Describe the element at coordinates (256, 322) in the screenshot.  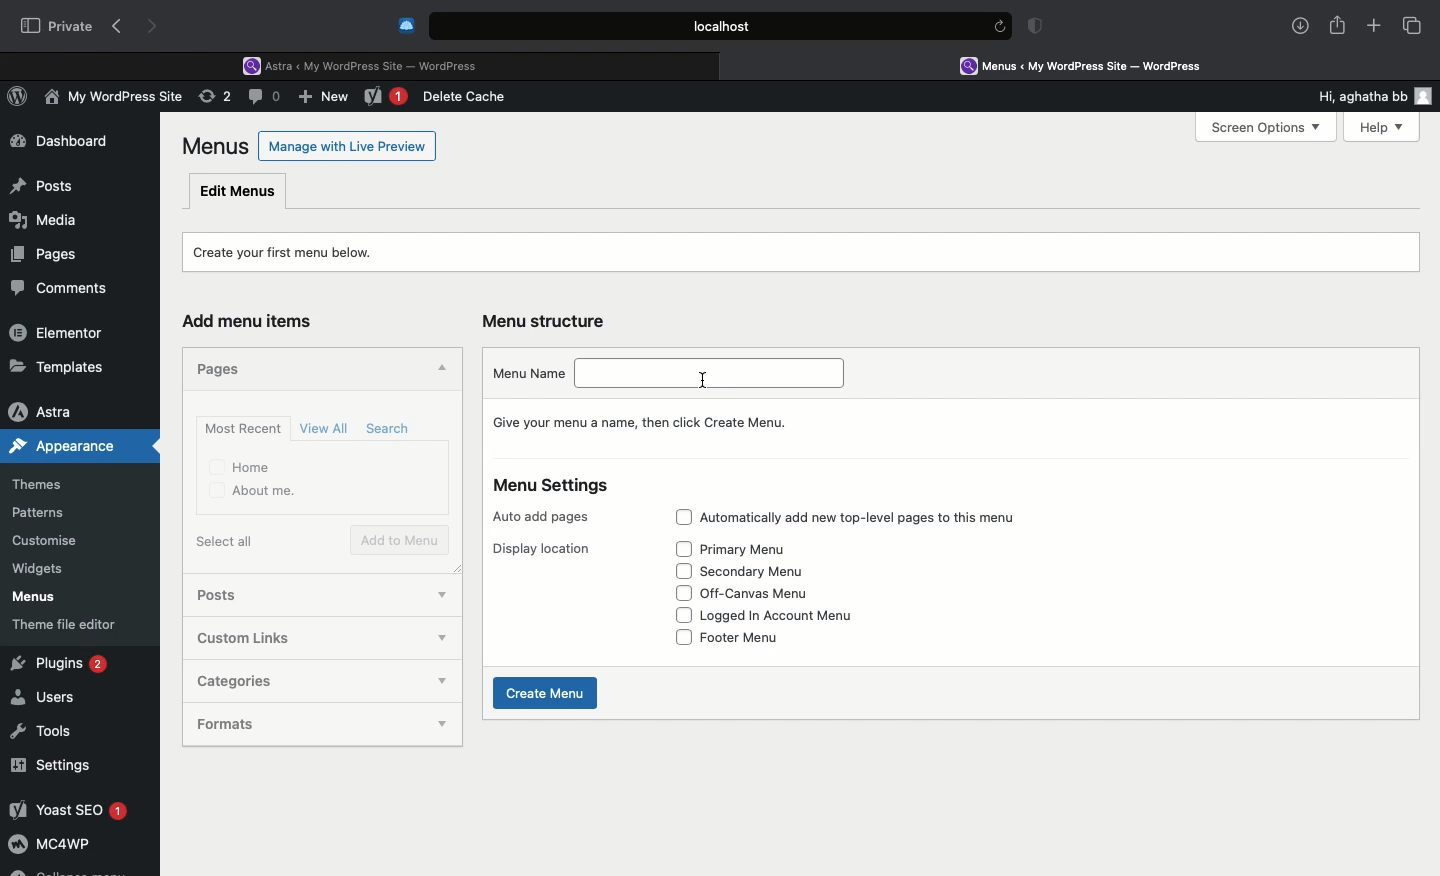
I see `Add menu items` at that location.